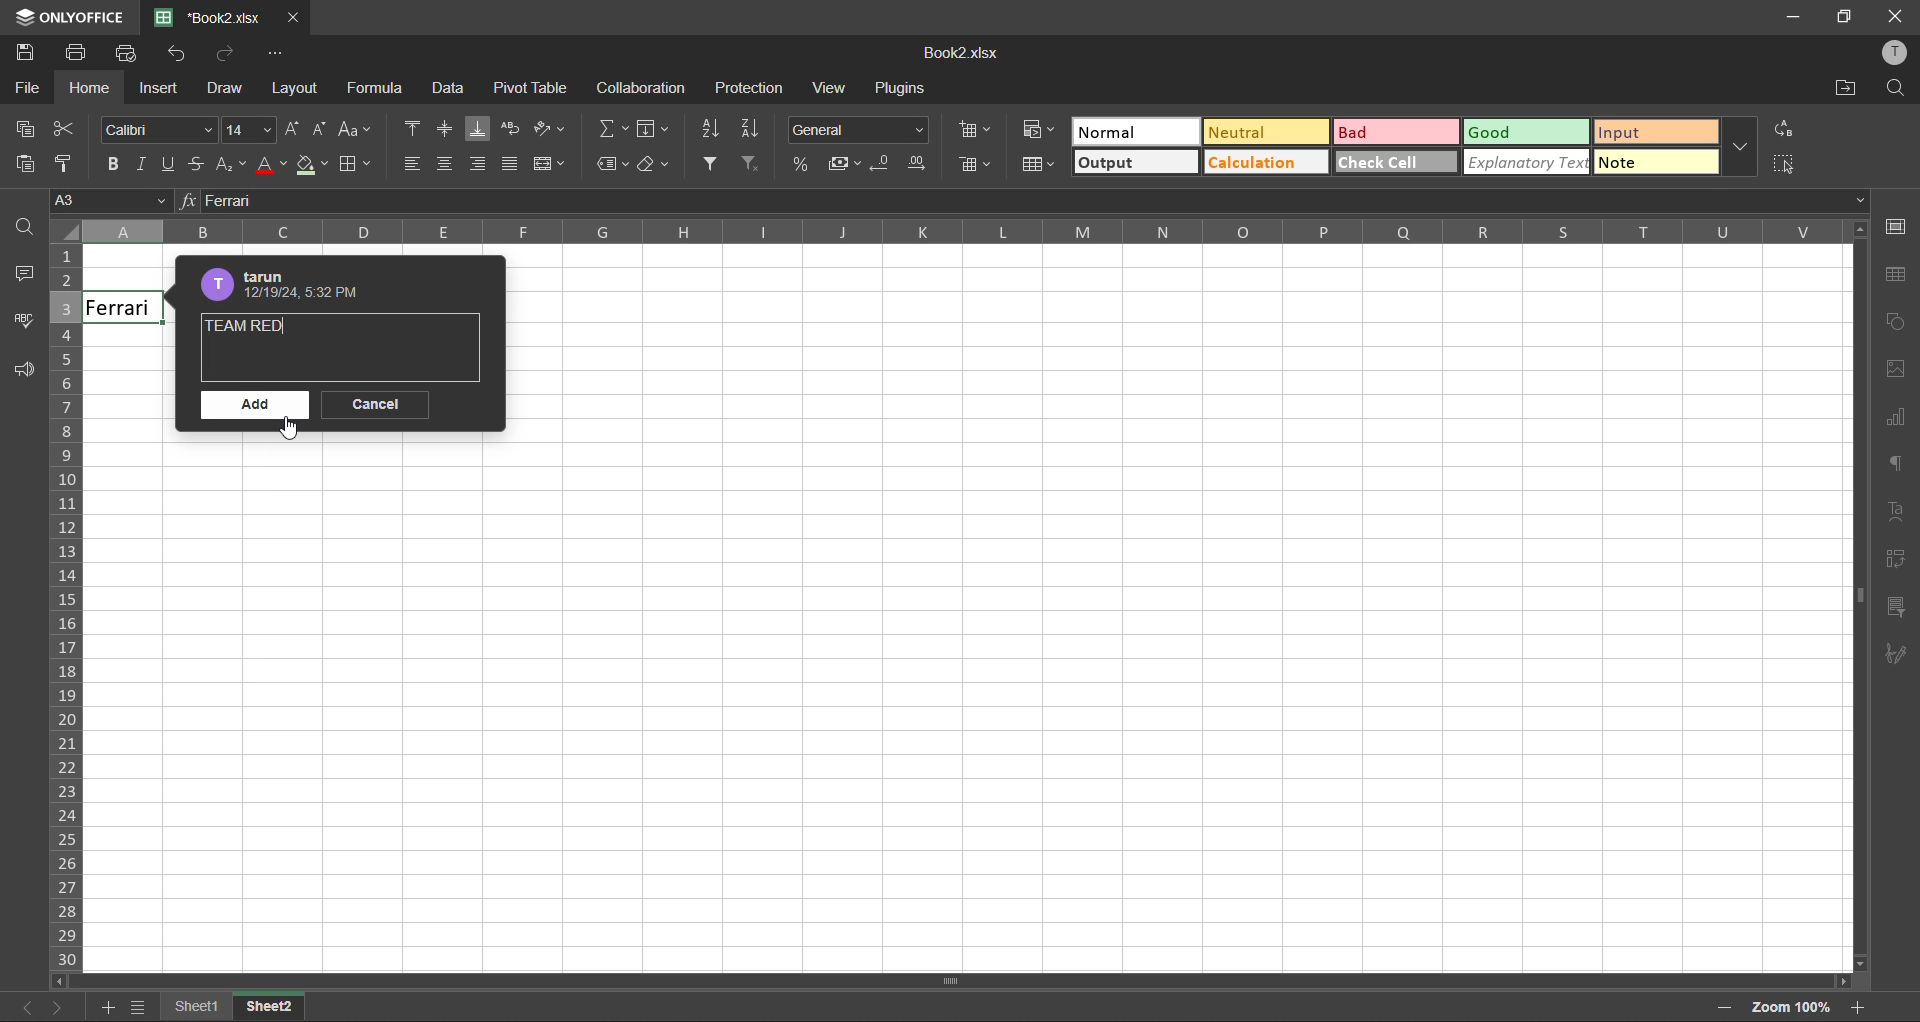 This screenshot has width=1920, height=1022. I want to click on previous, so click(20, 1009).